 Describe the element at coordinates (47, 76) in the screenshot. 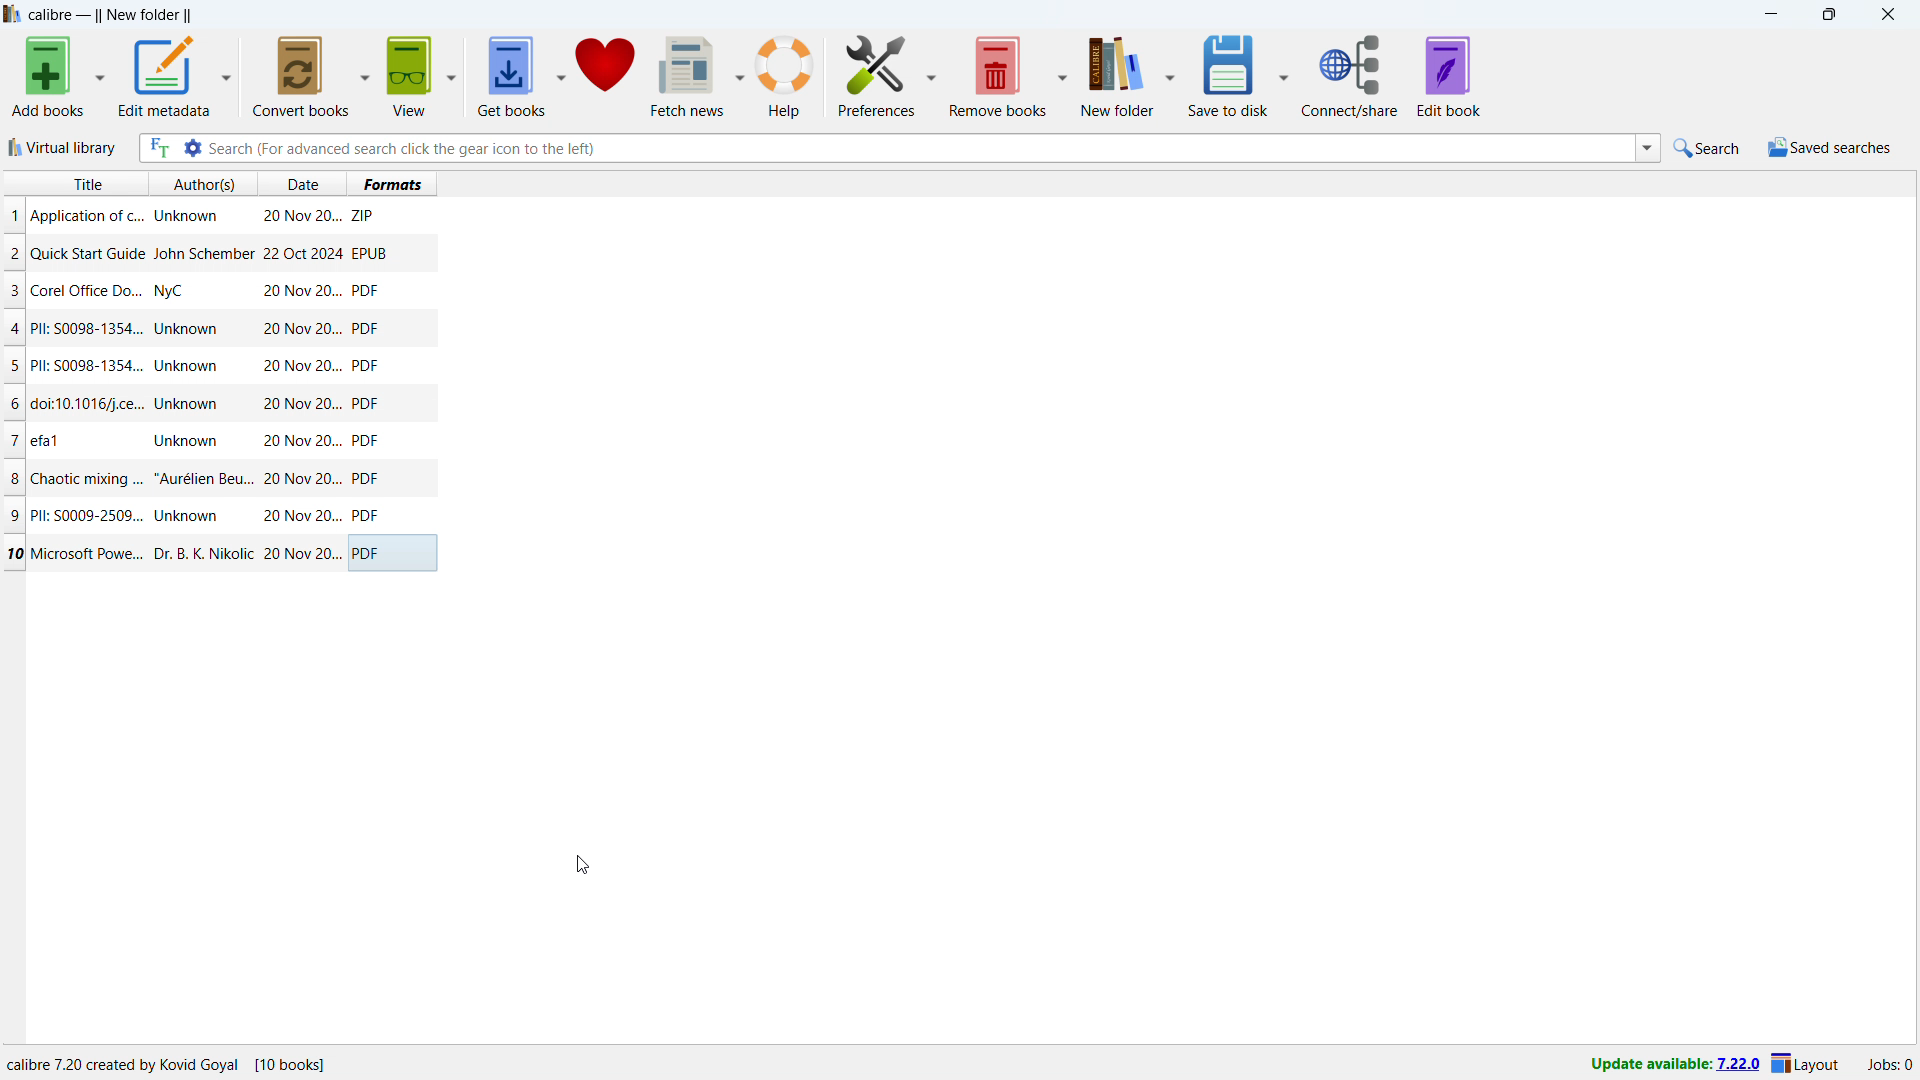

I see `add books` at that location.